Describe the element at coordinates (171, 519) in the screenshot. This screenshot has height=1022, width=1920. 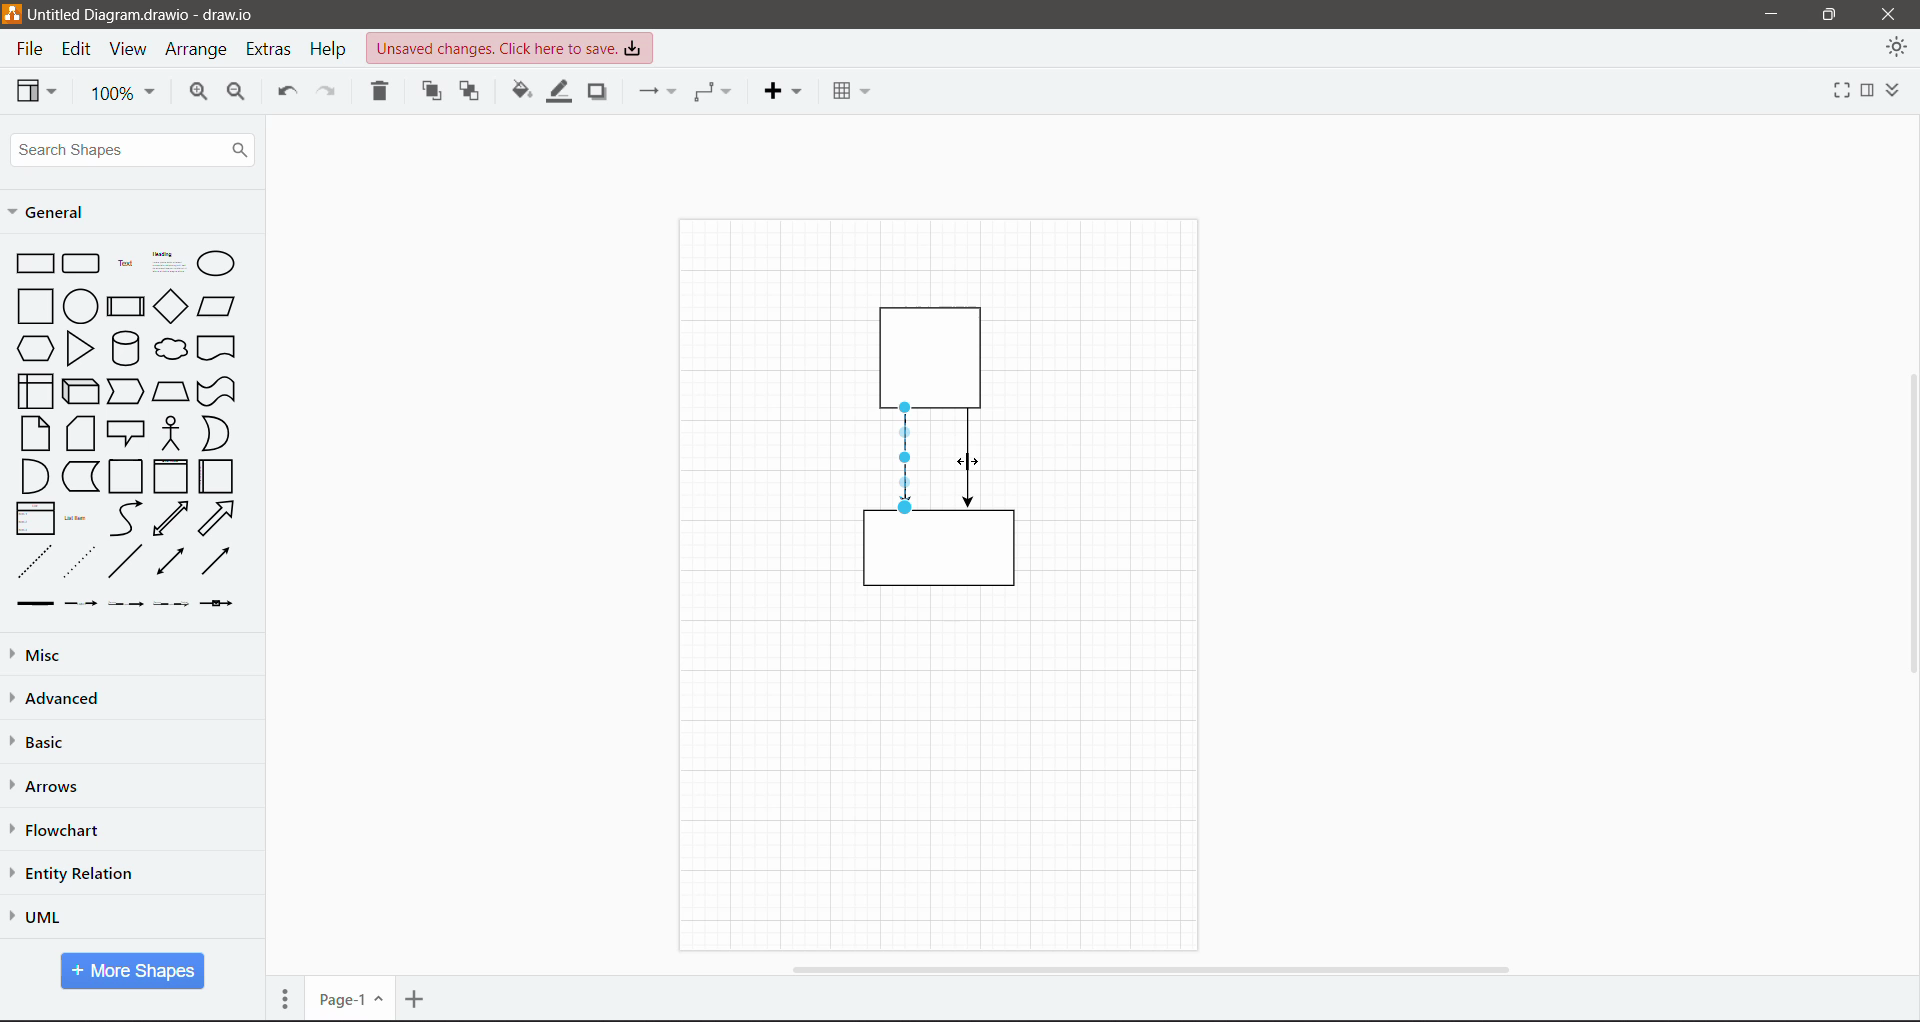
I see `bidirectional arrow` at that location.